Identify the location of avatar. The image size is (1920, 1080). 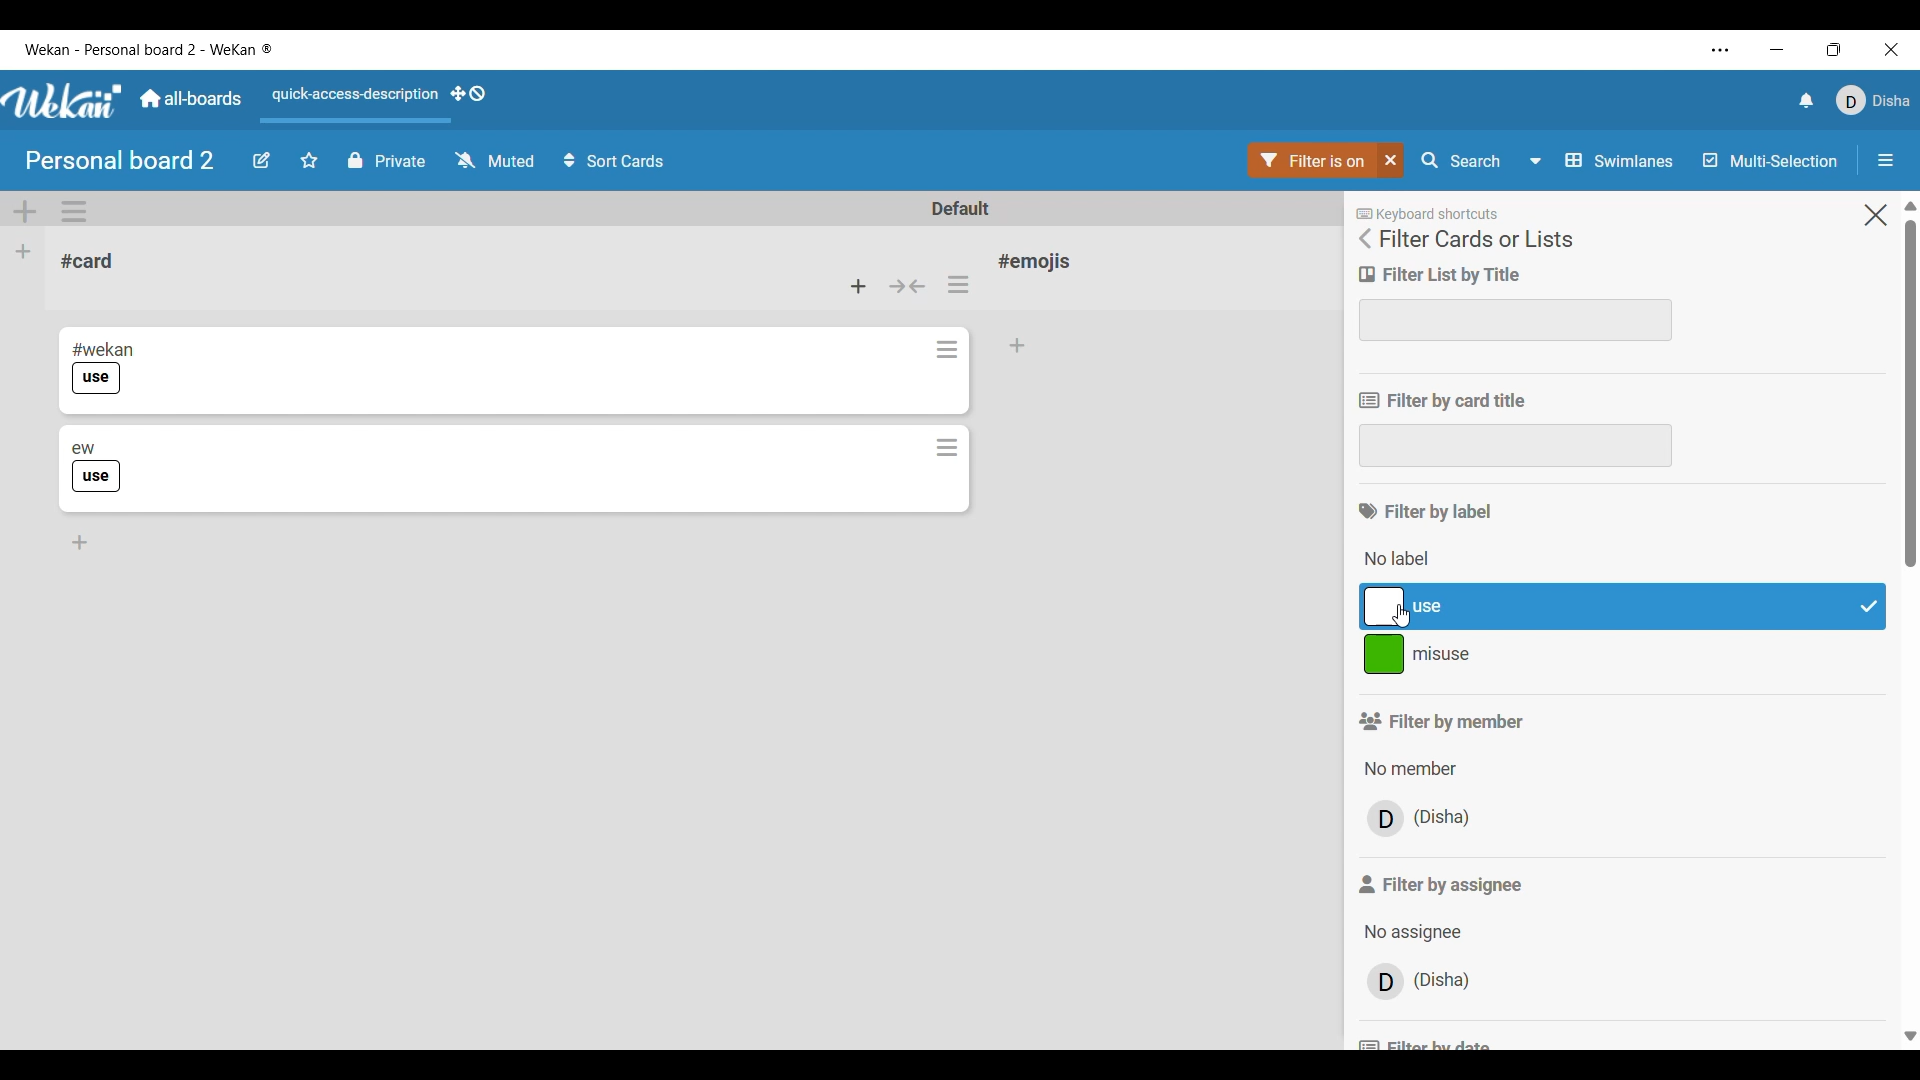
(1386, 818).